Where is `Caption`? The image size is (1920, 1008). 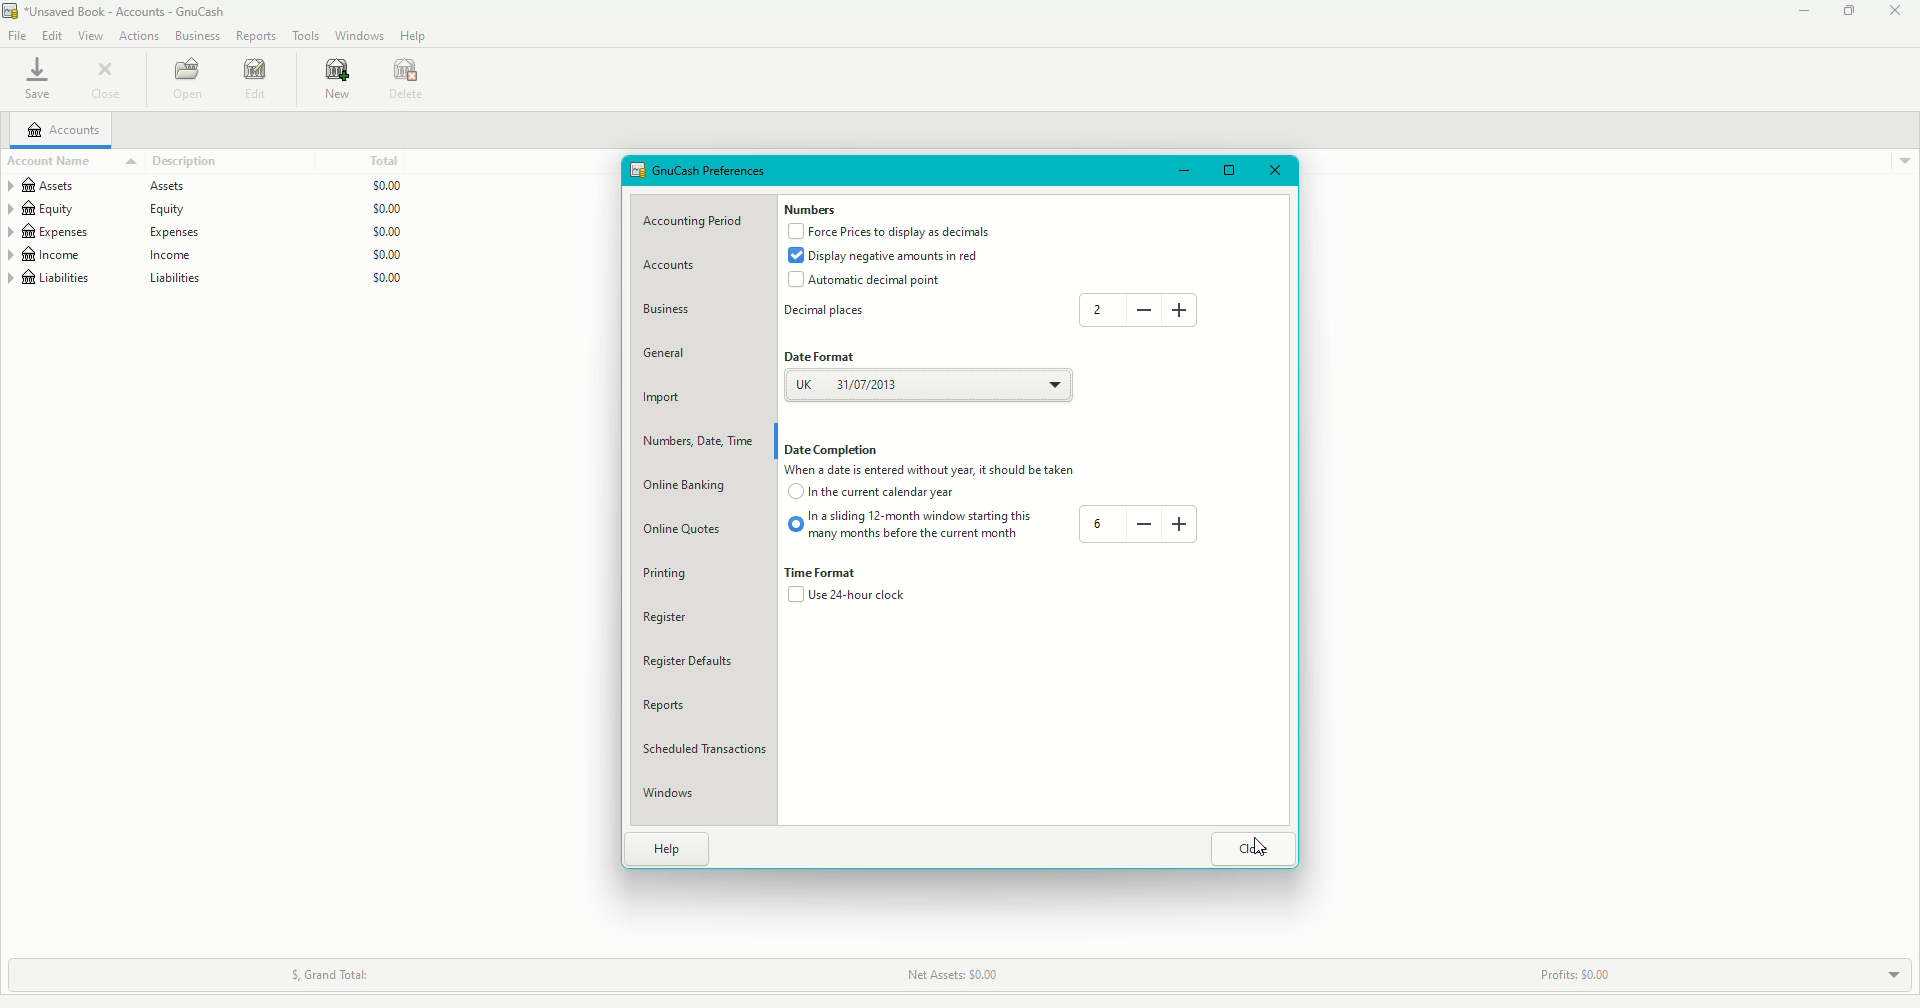
Caption is located at coordinates (944, 471).